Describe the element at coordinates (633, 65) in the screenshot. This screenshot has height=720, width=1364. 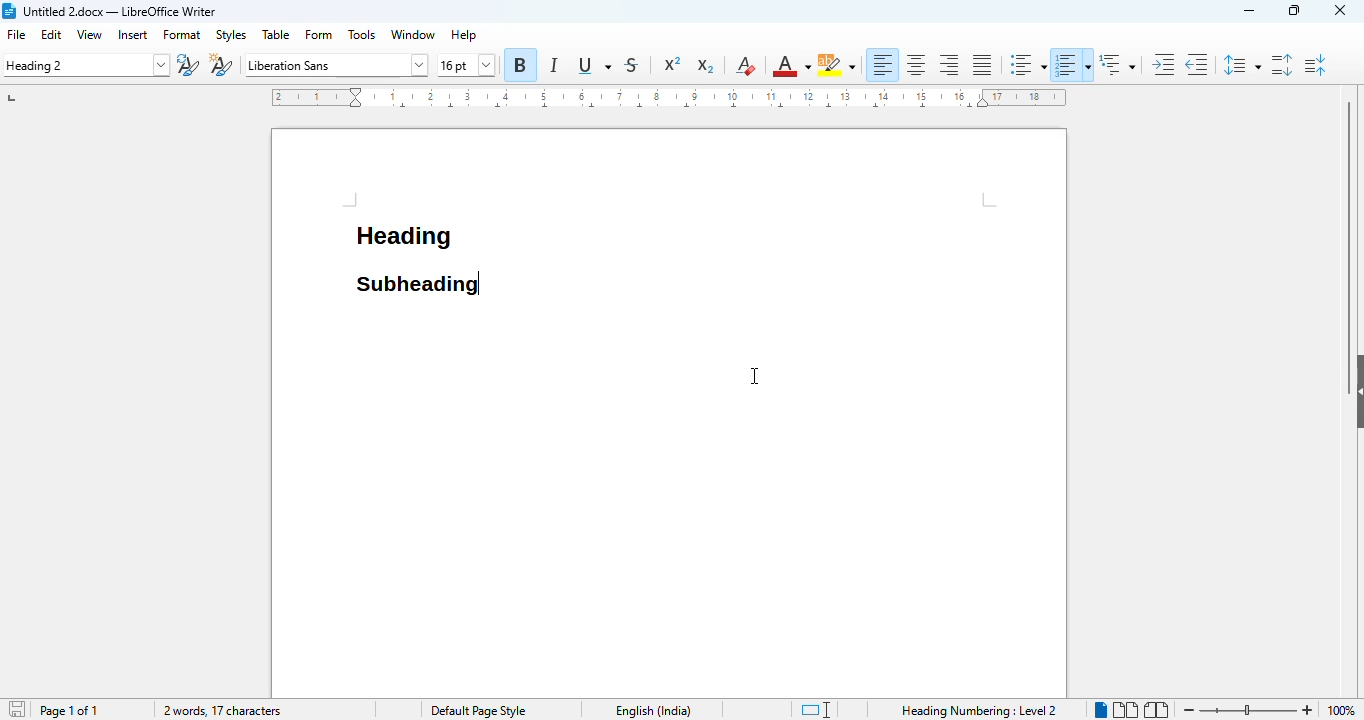
I see `strikethrough` at that location.